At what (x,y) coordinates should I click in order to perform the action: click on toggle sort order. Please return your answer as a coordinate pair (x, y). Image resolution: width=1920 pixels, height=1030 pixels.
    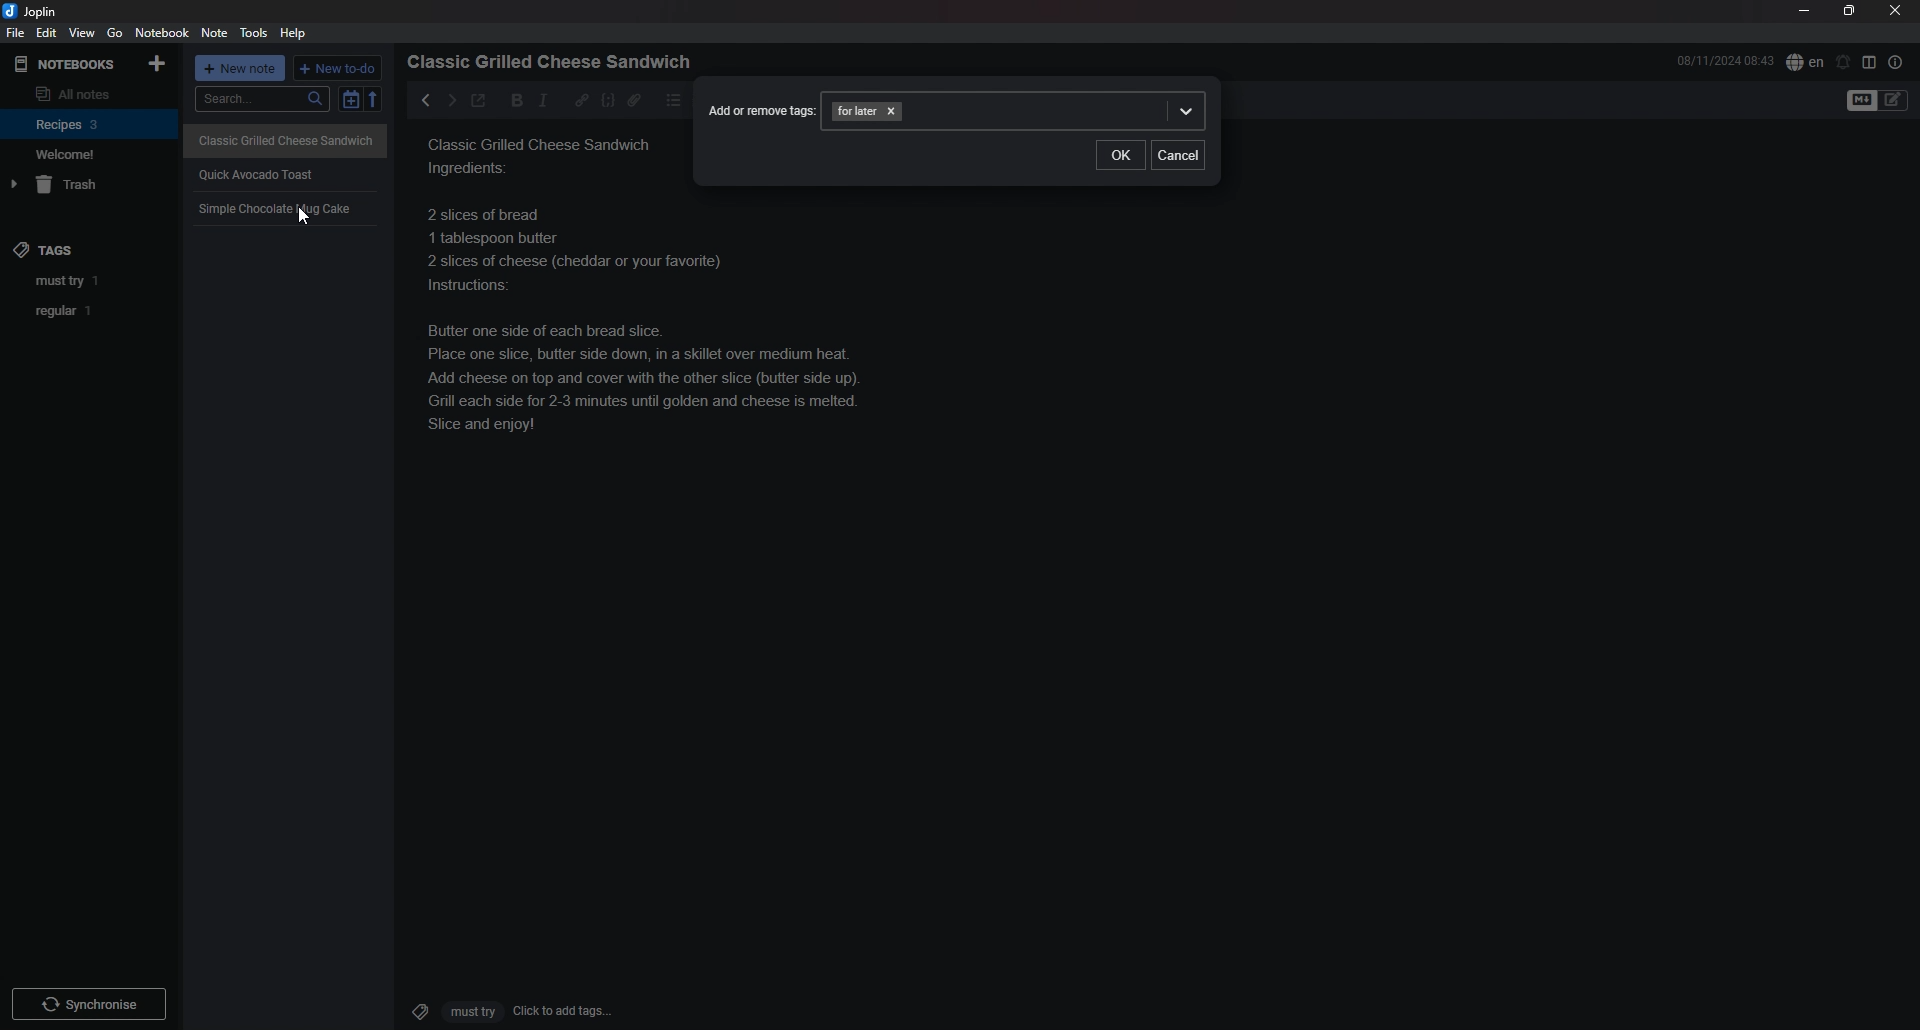
    Looking at the image, I should click on (350, 102).